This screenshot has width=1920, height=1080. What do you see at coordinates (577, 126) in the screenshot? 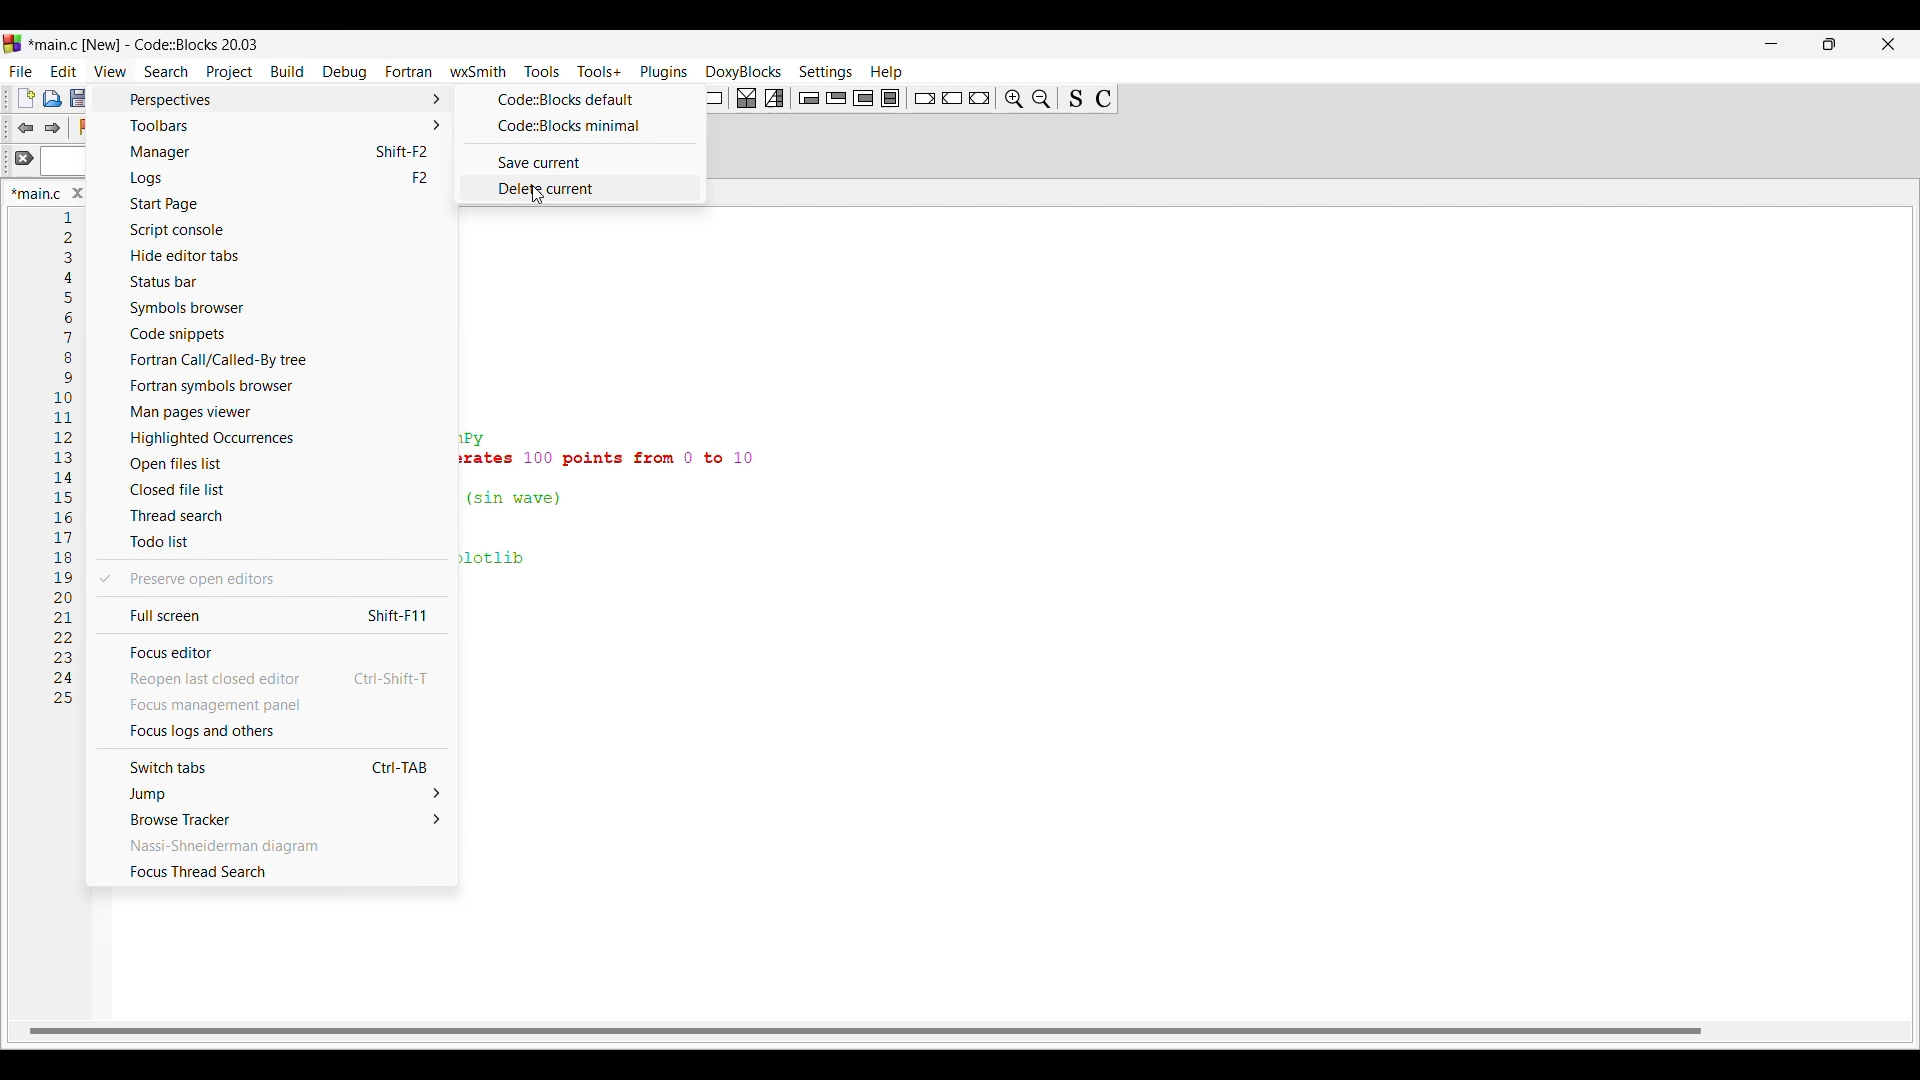
I see `Minimal view` at bounding box center [577, 126].